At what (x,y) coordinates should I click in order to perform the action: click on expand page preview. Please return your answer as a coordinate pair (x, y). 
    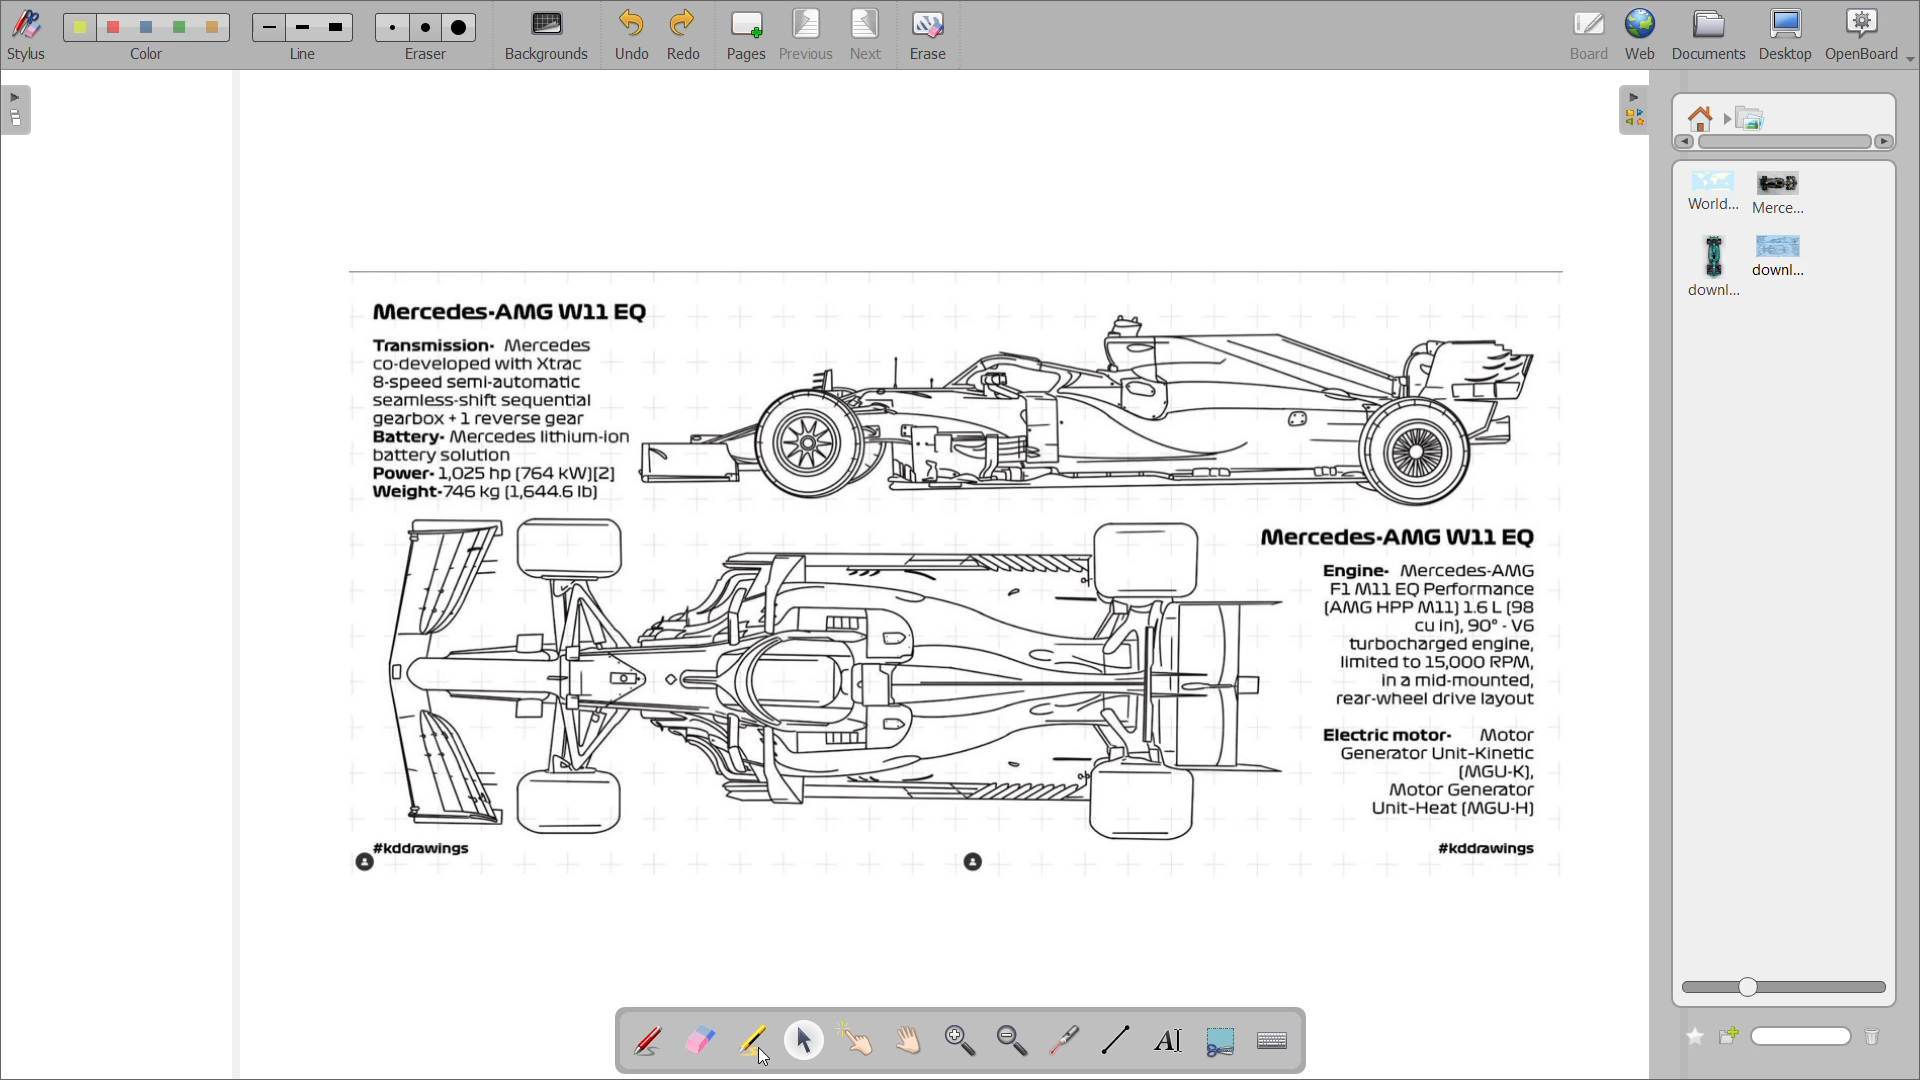
    Looking at the image, I should click on (17, 110).